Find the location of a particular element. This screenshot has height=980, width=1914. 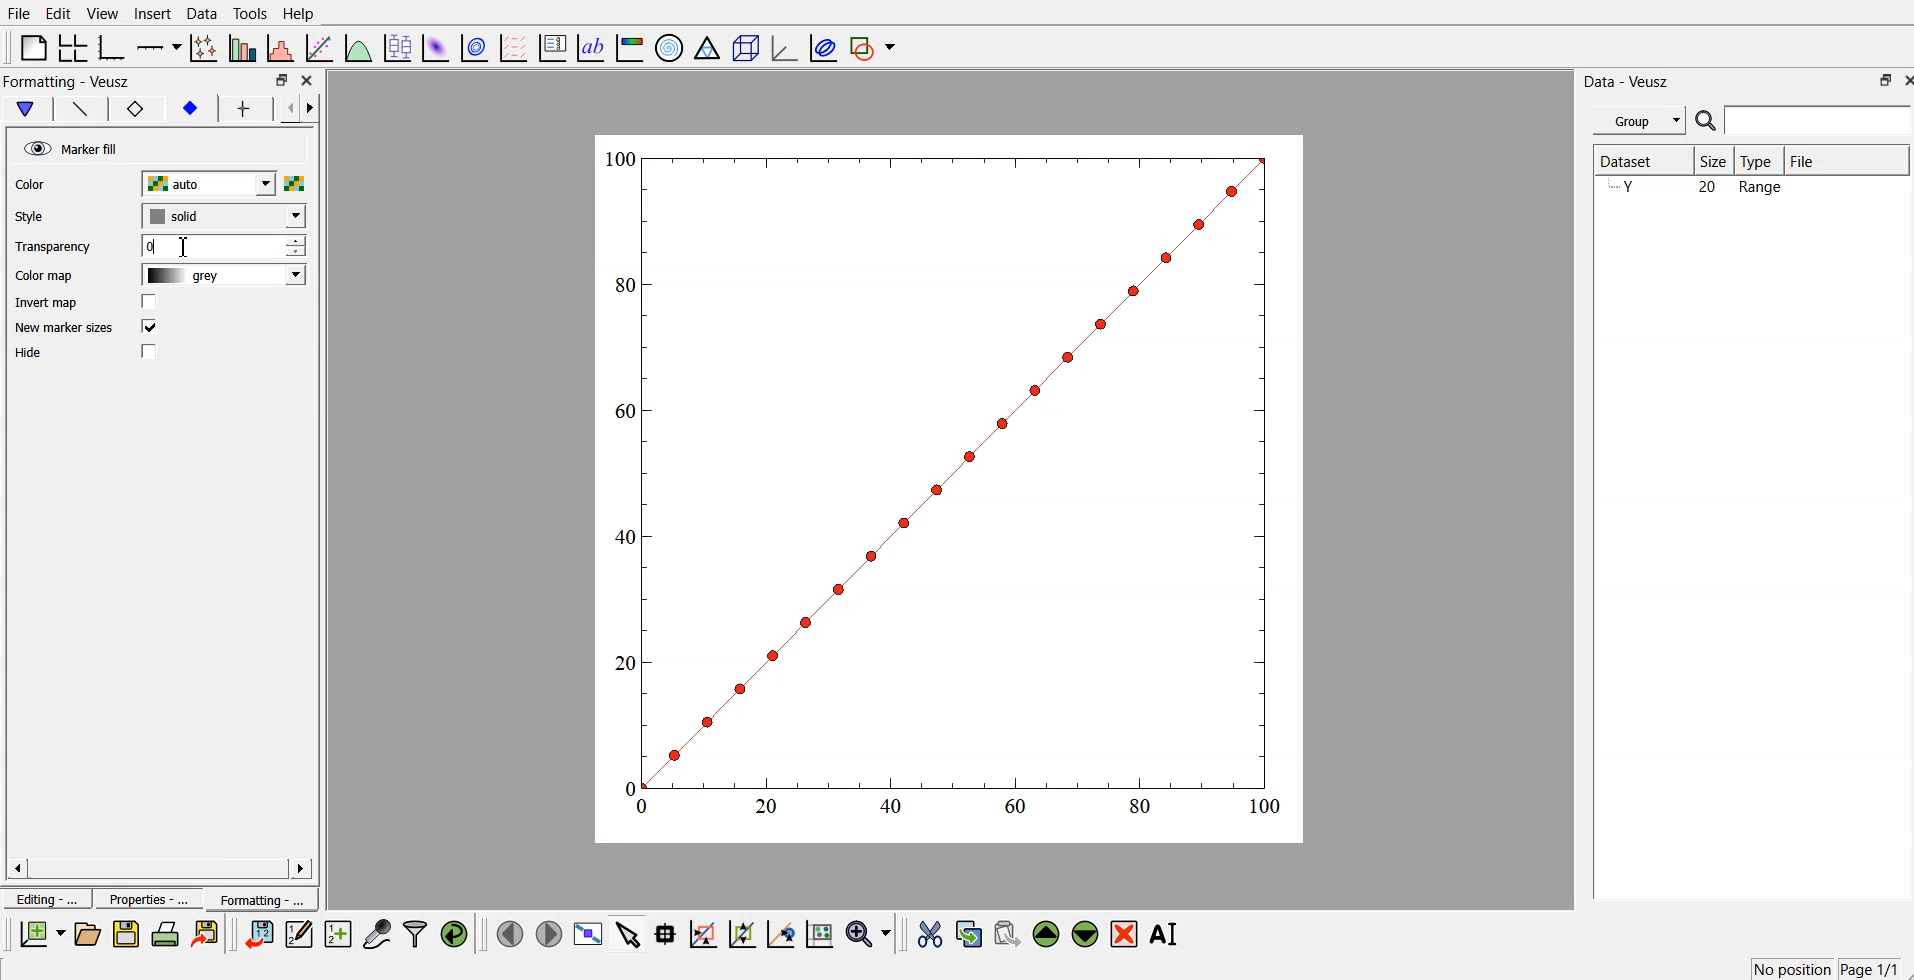

add is located at coordinates (239, 109).